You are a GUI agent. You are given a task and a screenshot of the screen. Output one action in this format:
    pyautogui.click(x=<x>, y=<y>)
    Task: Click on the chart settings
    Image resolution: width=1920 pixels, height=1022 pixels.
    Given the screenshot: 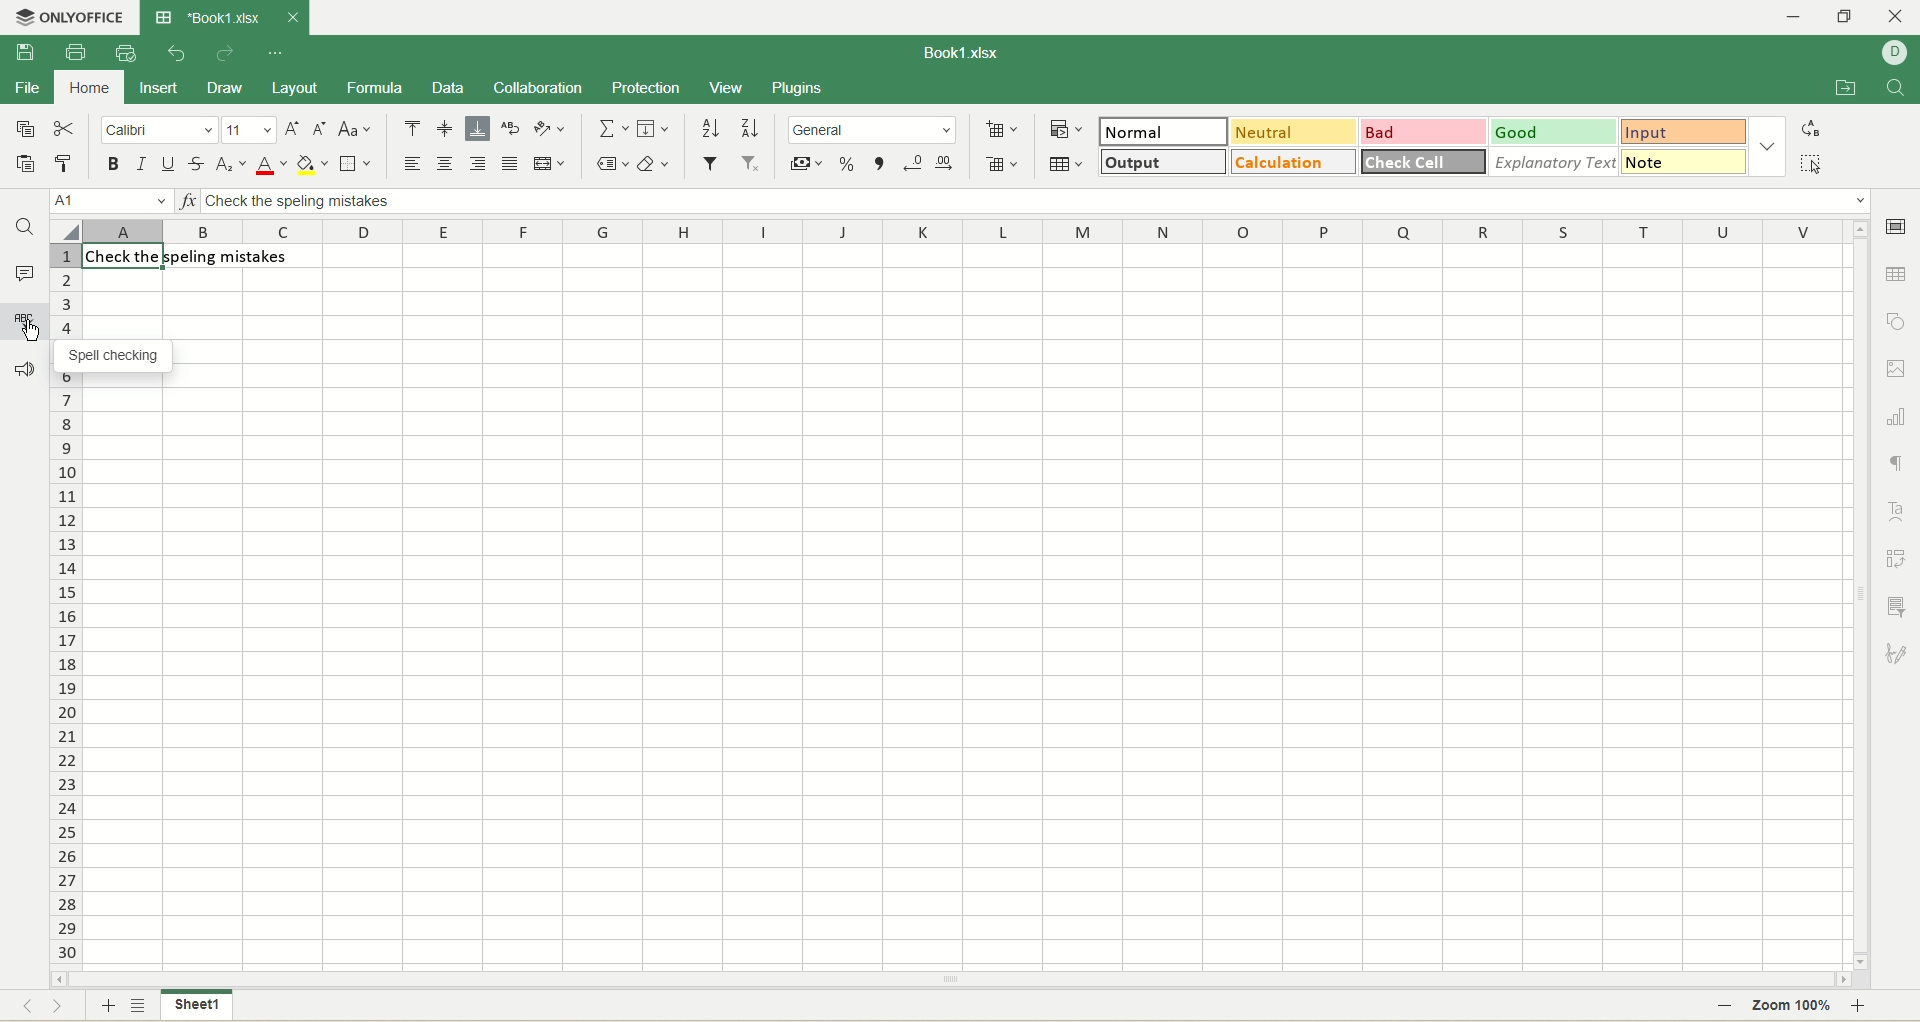 What is the action you would take?
    pyautogui.click(x=1897, y=415)
    